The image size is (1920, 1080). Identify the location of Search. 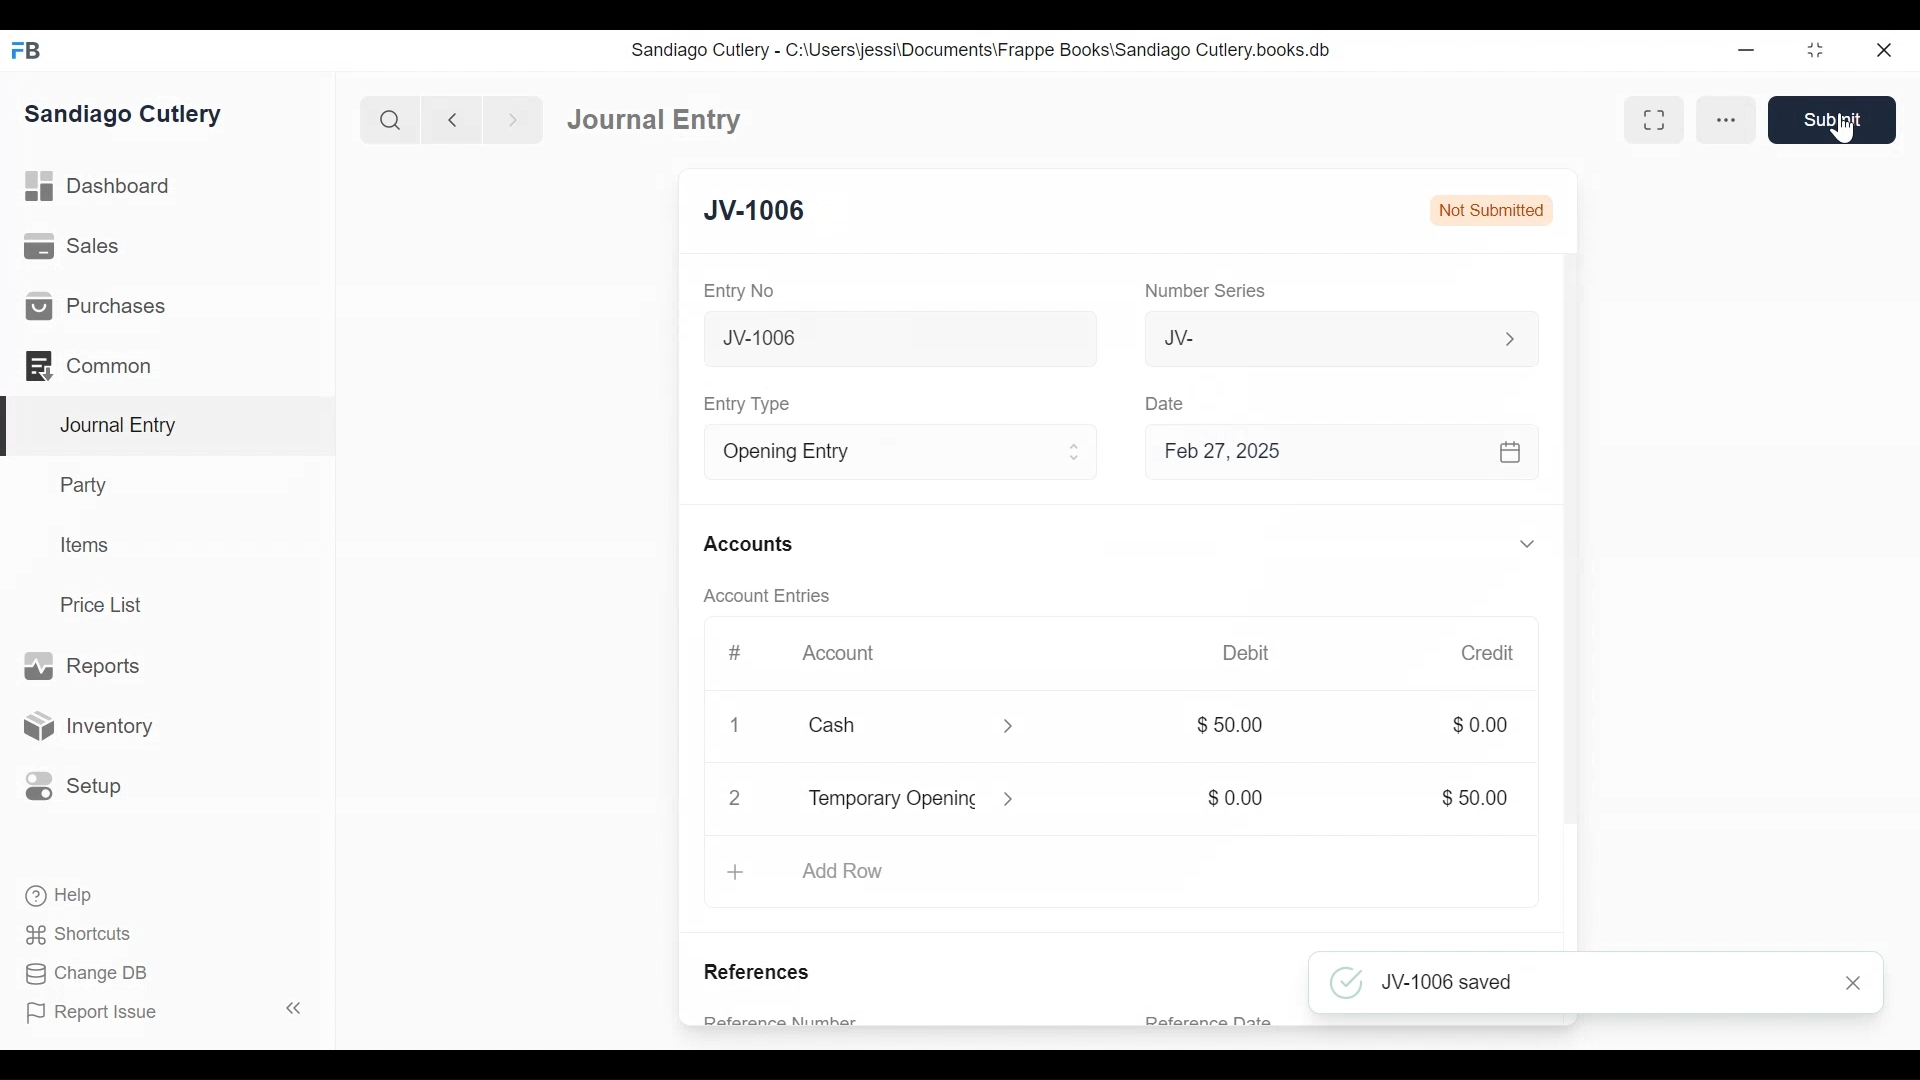
(388, 119).